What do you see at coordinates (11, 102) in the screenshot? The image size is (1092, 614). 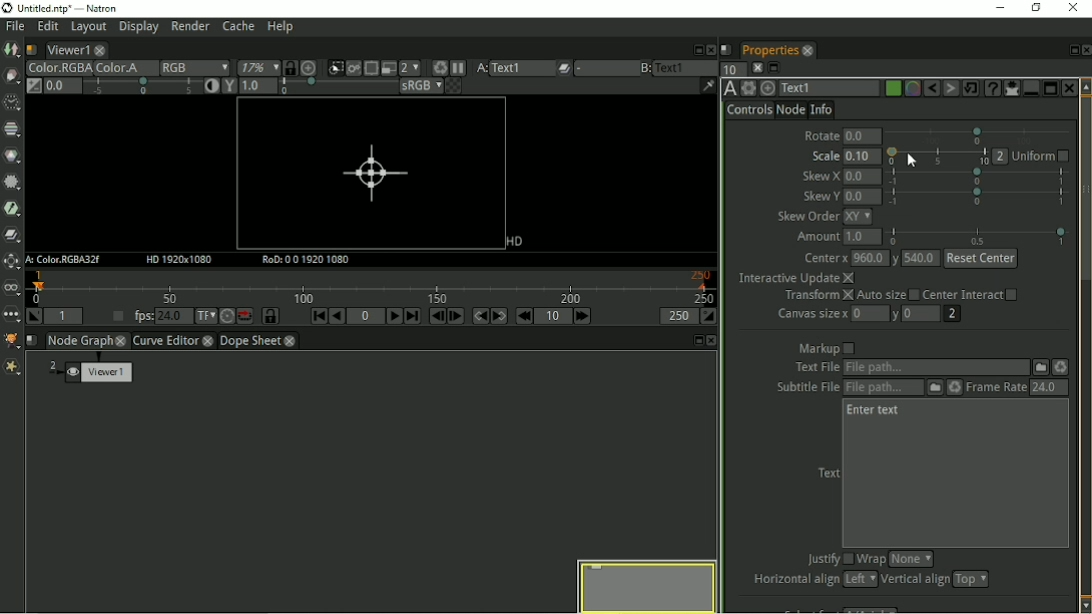 I see `Time` at bounding box center [11, 102].